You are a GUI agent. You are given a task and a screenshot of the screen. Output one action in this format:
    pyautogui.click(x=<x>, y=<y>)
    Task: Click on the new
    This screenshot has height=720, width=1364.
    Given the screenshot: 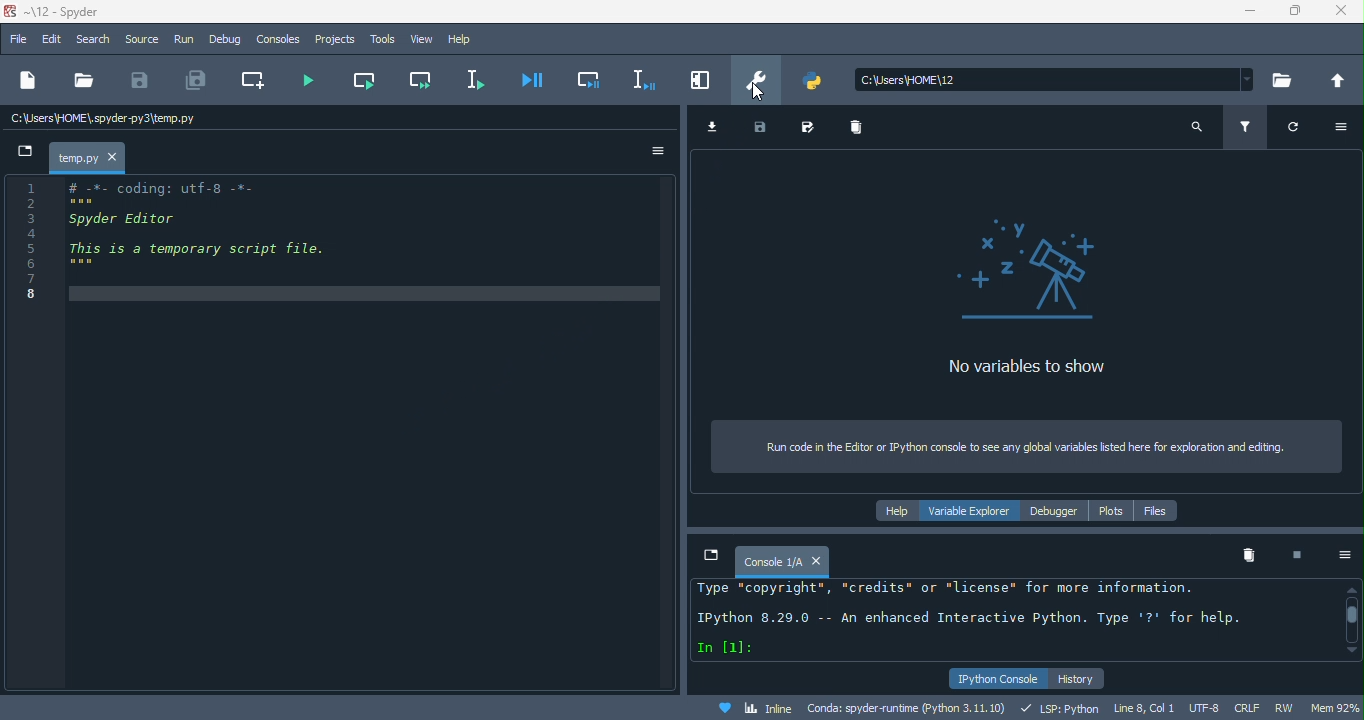 What is the action you would take?
    pyautogui.click(x=26, y=82)
    